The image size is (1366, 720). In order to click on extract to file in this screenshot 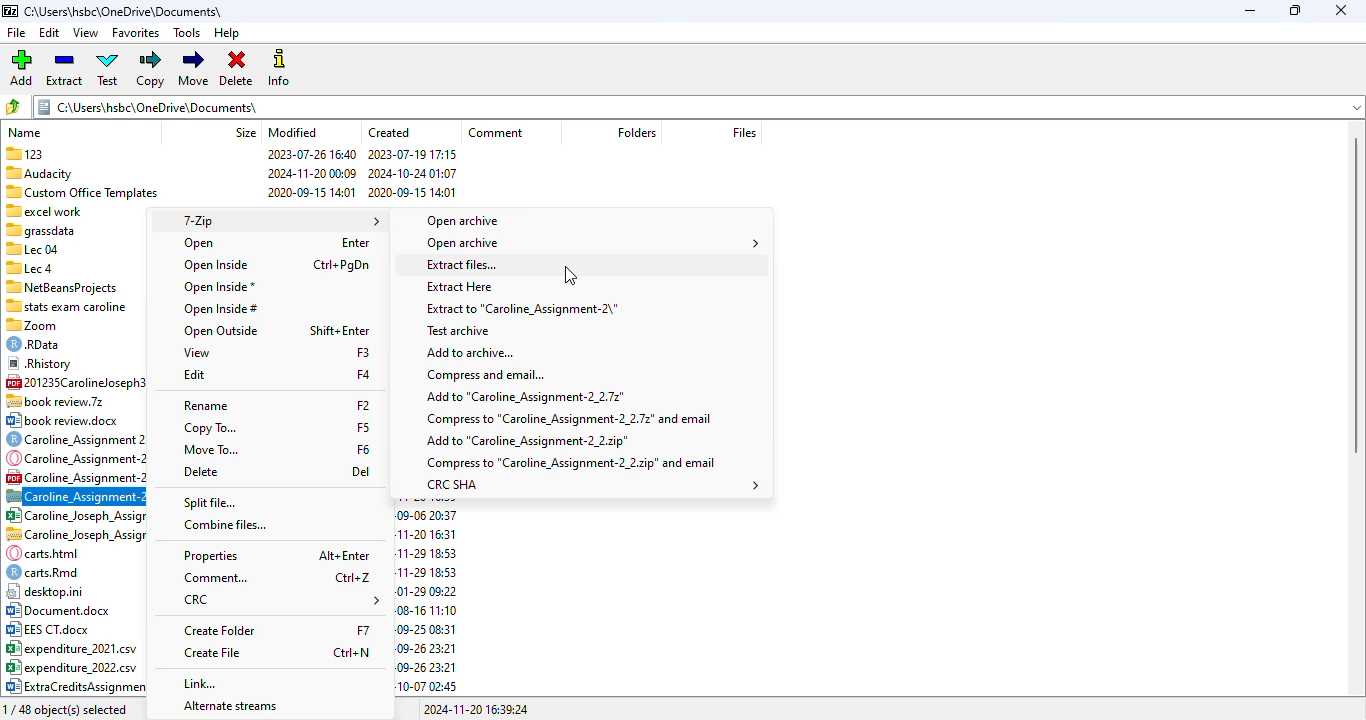, I will do `click(522, 309)`.